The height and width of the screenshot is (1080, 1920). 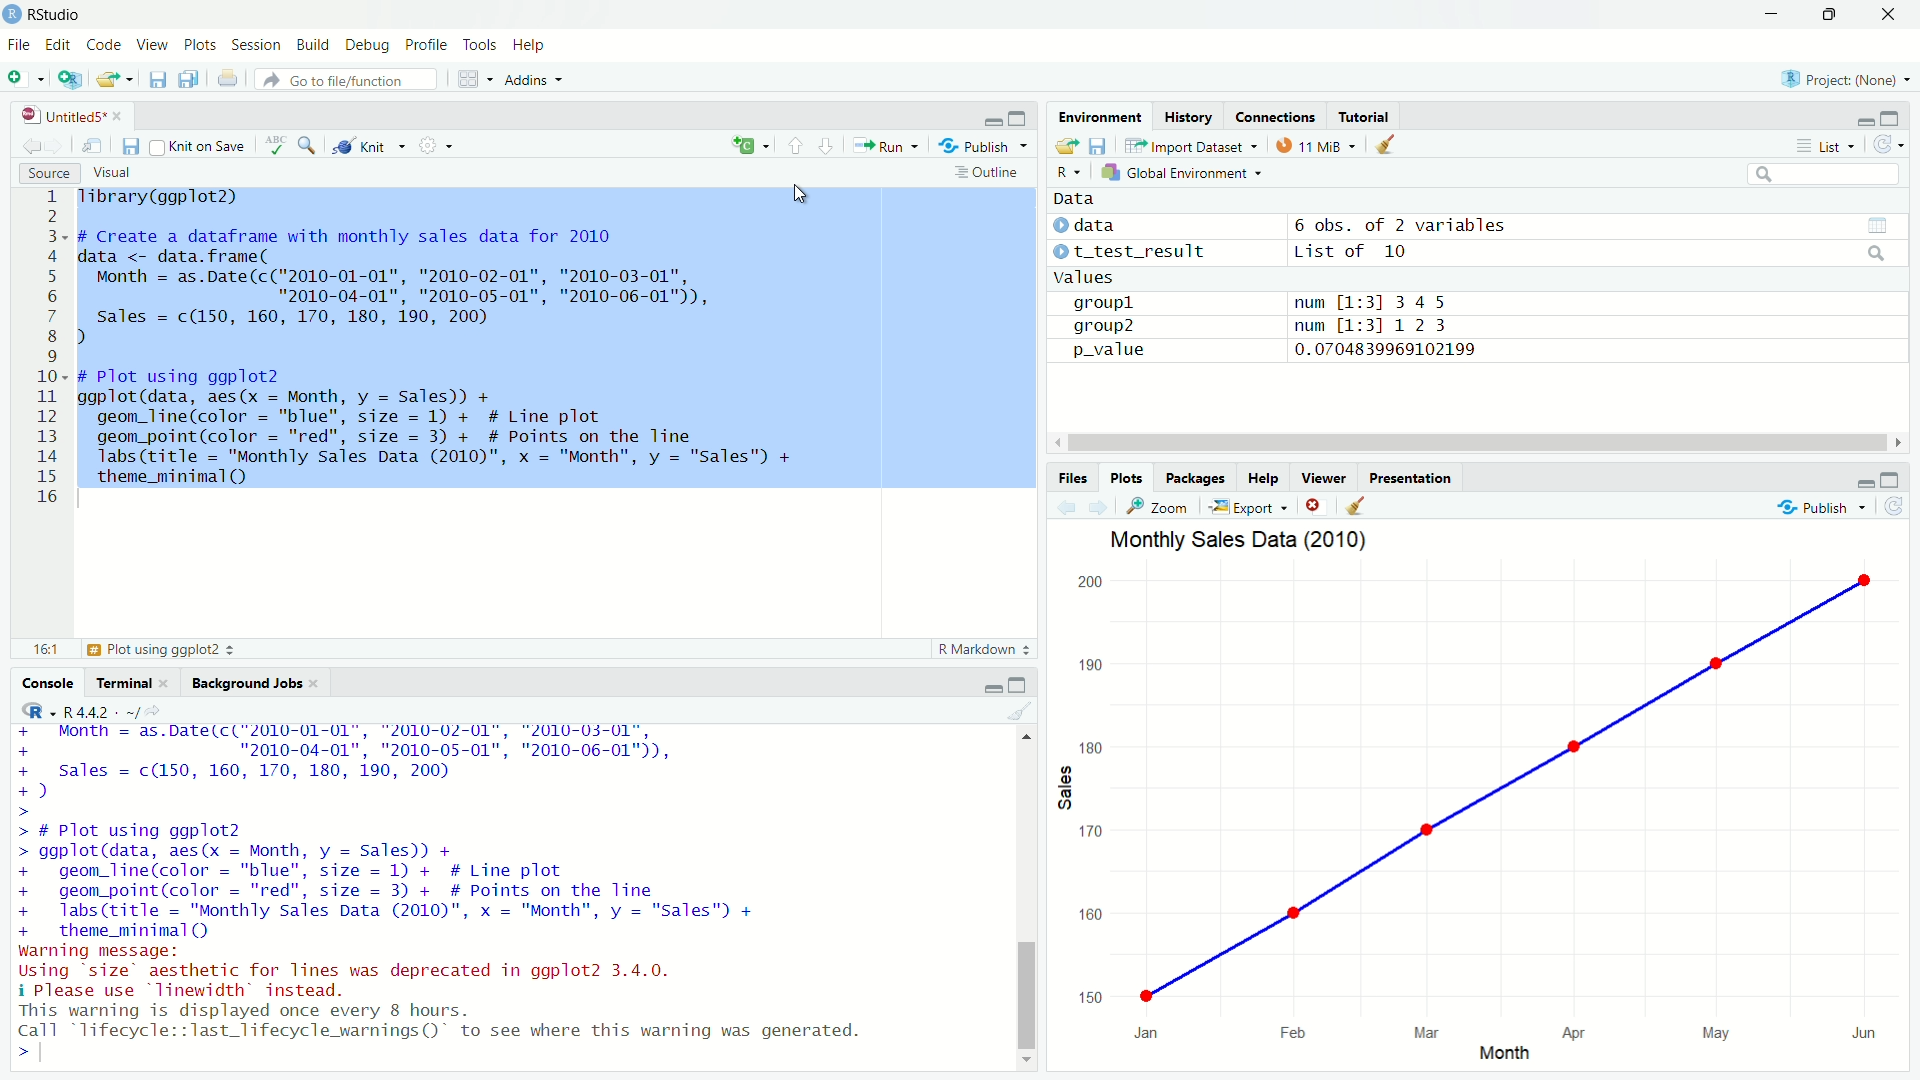 I want to click on code line number, so click(x=51, y=350).